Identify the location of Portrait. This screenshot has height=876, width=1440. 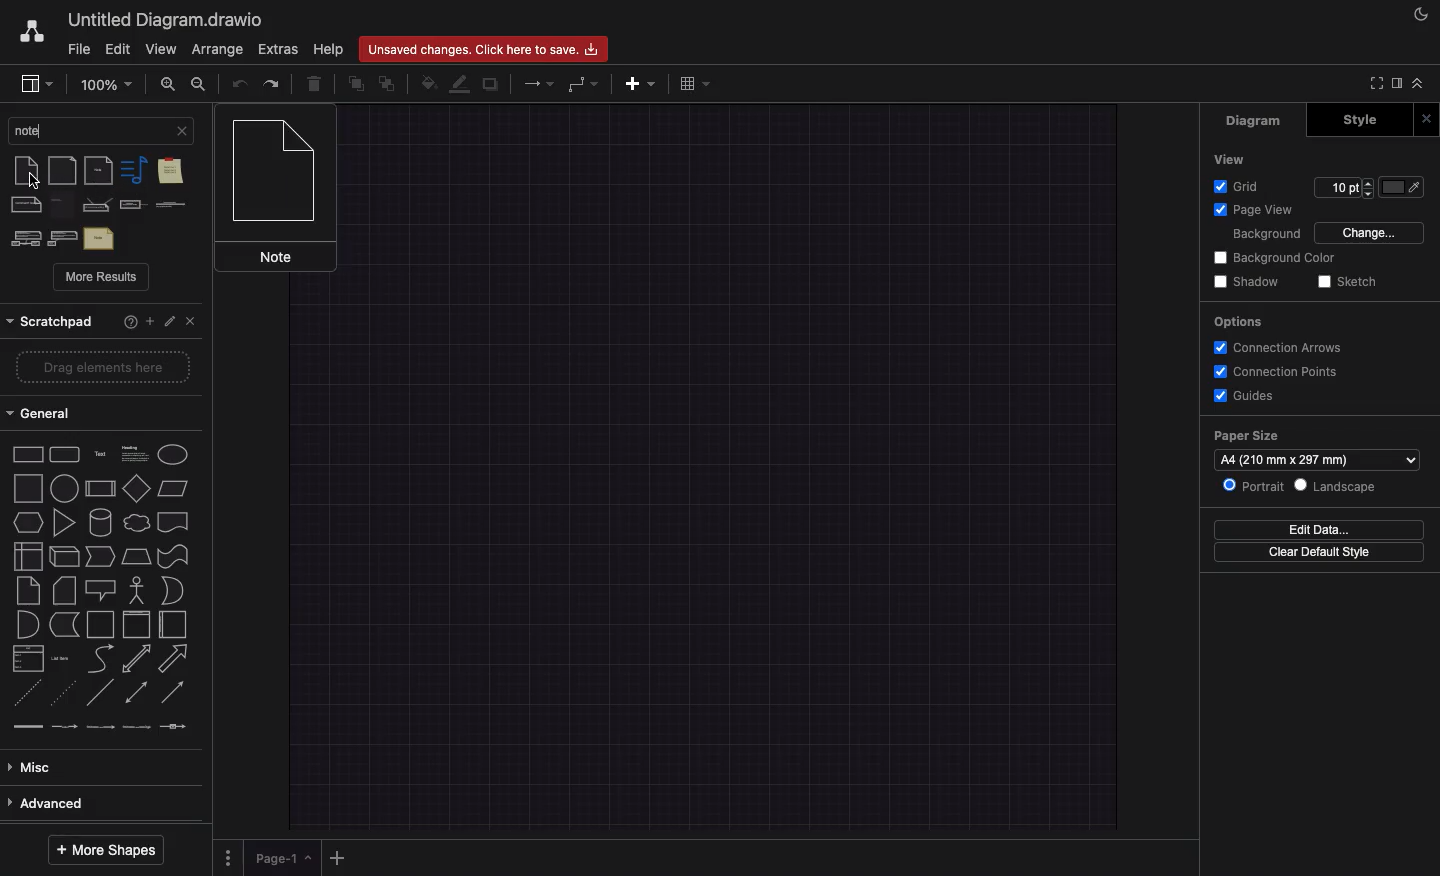
(1251, 486).